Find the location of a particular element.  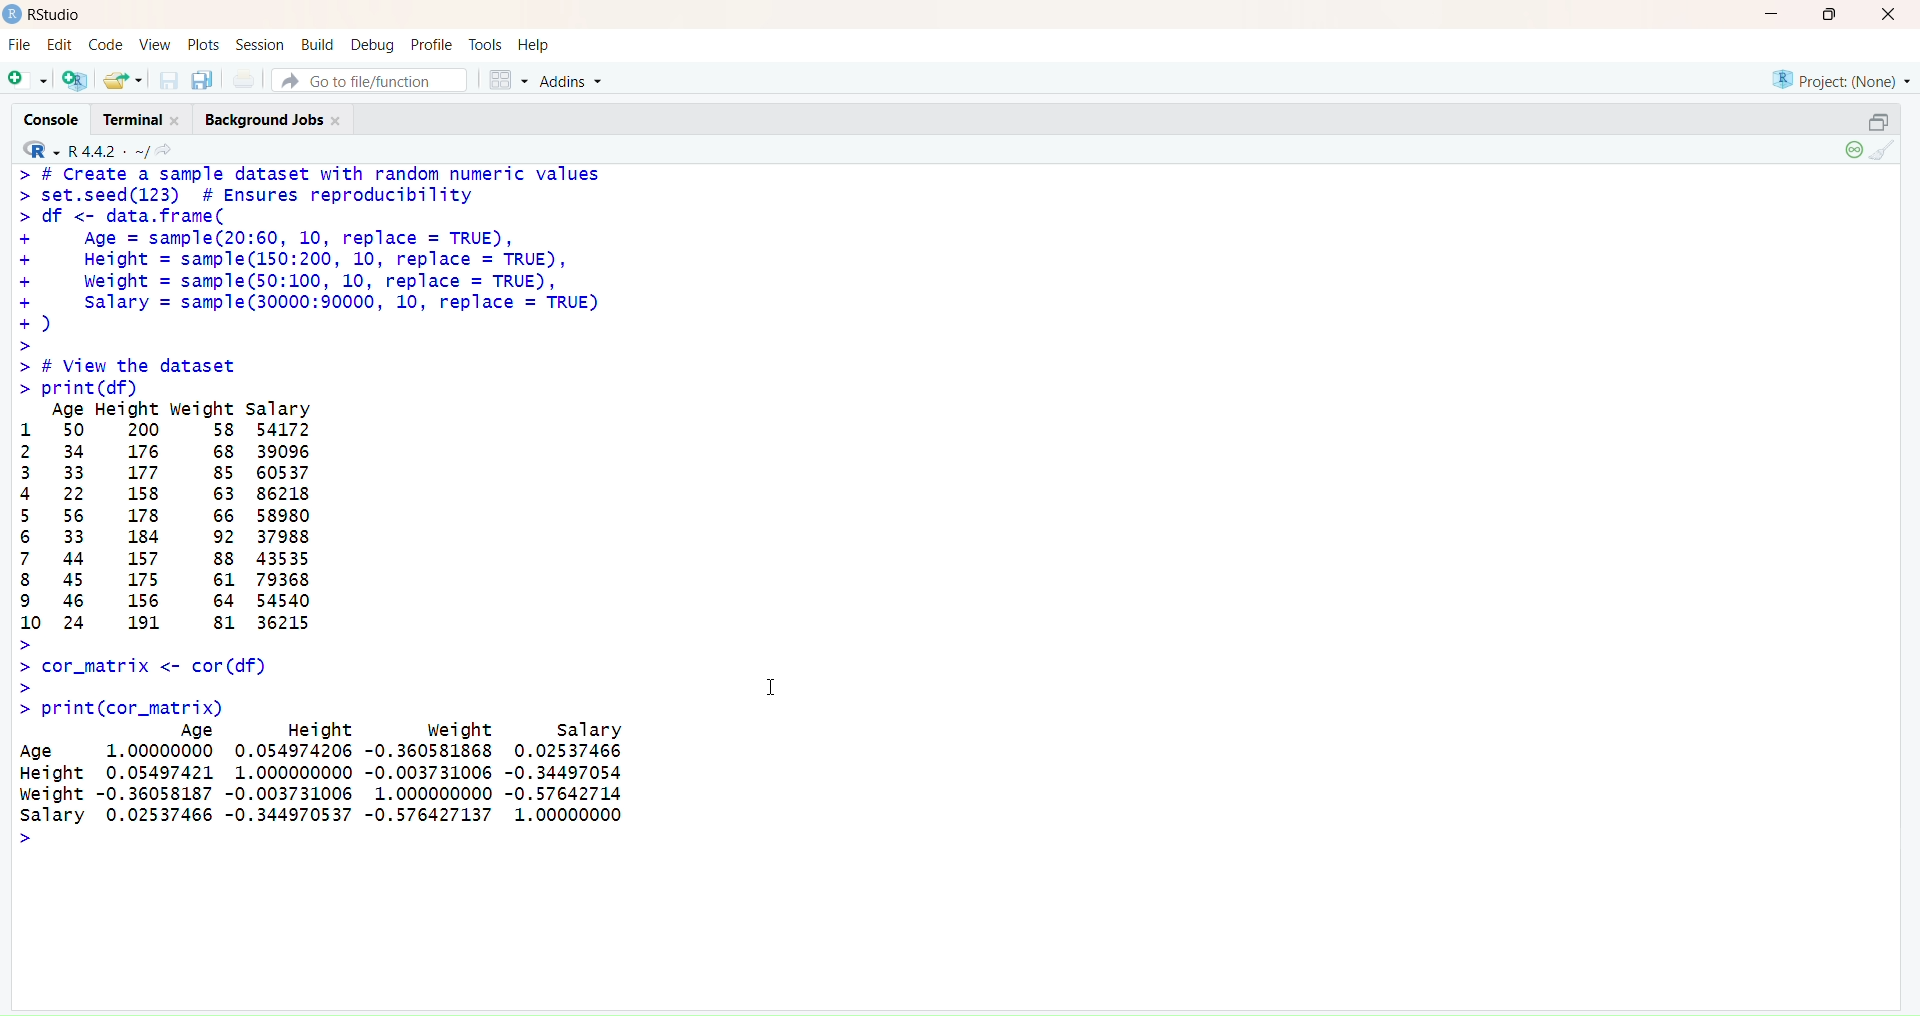

Clear Console (Ctrl + L) is located at coordinates (1886, 152).